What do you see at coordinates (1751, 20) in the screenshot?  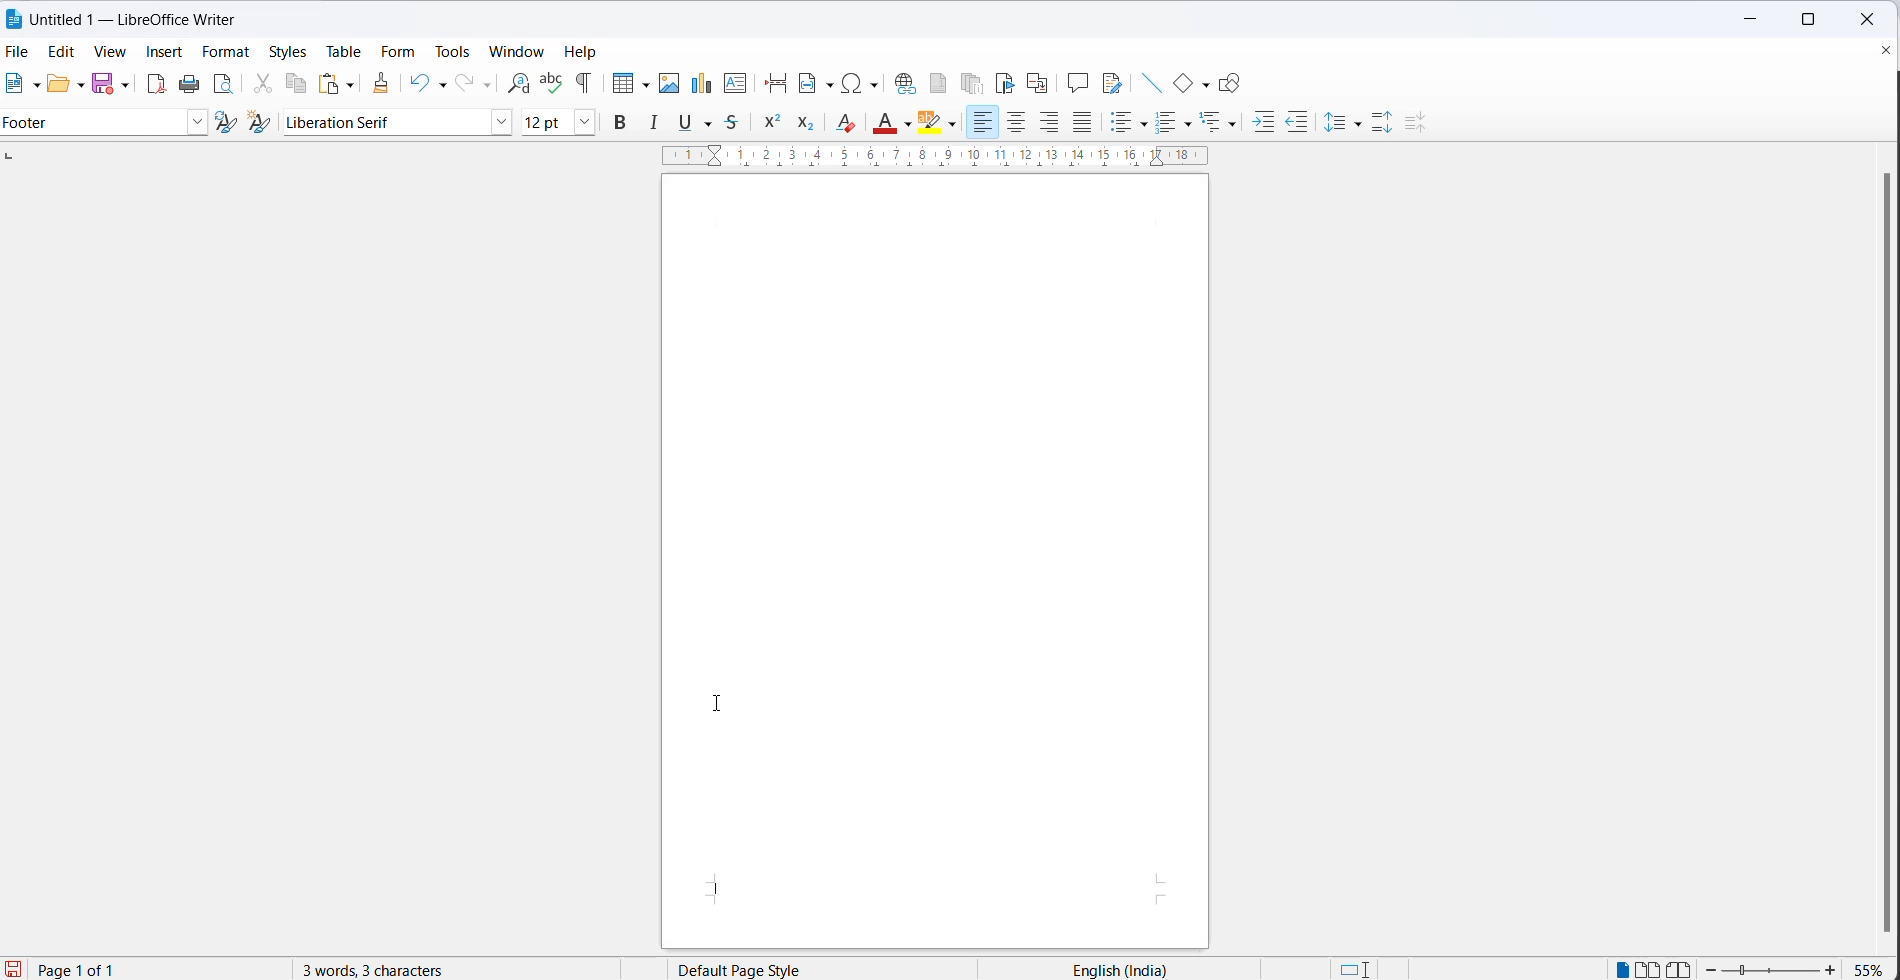 I see `minimize` at bounding box center [1751, 20].